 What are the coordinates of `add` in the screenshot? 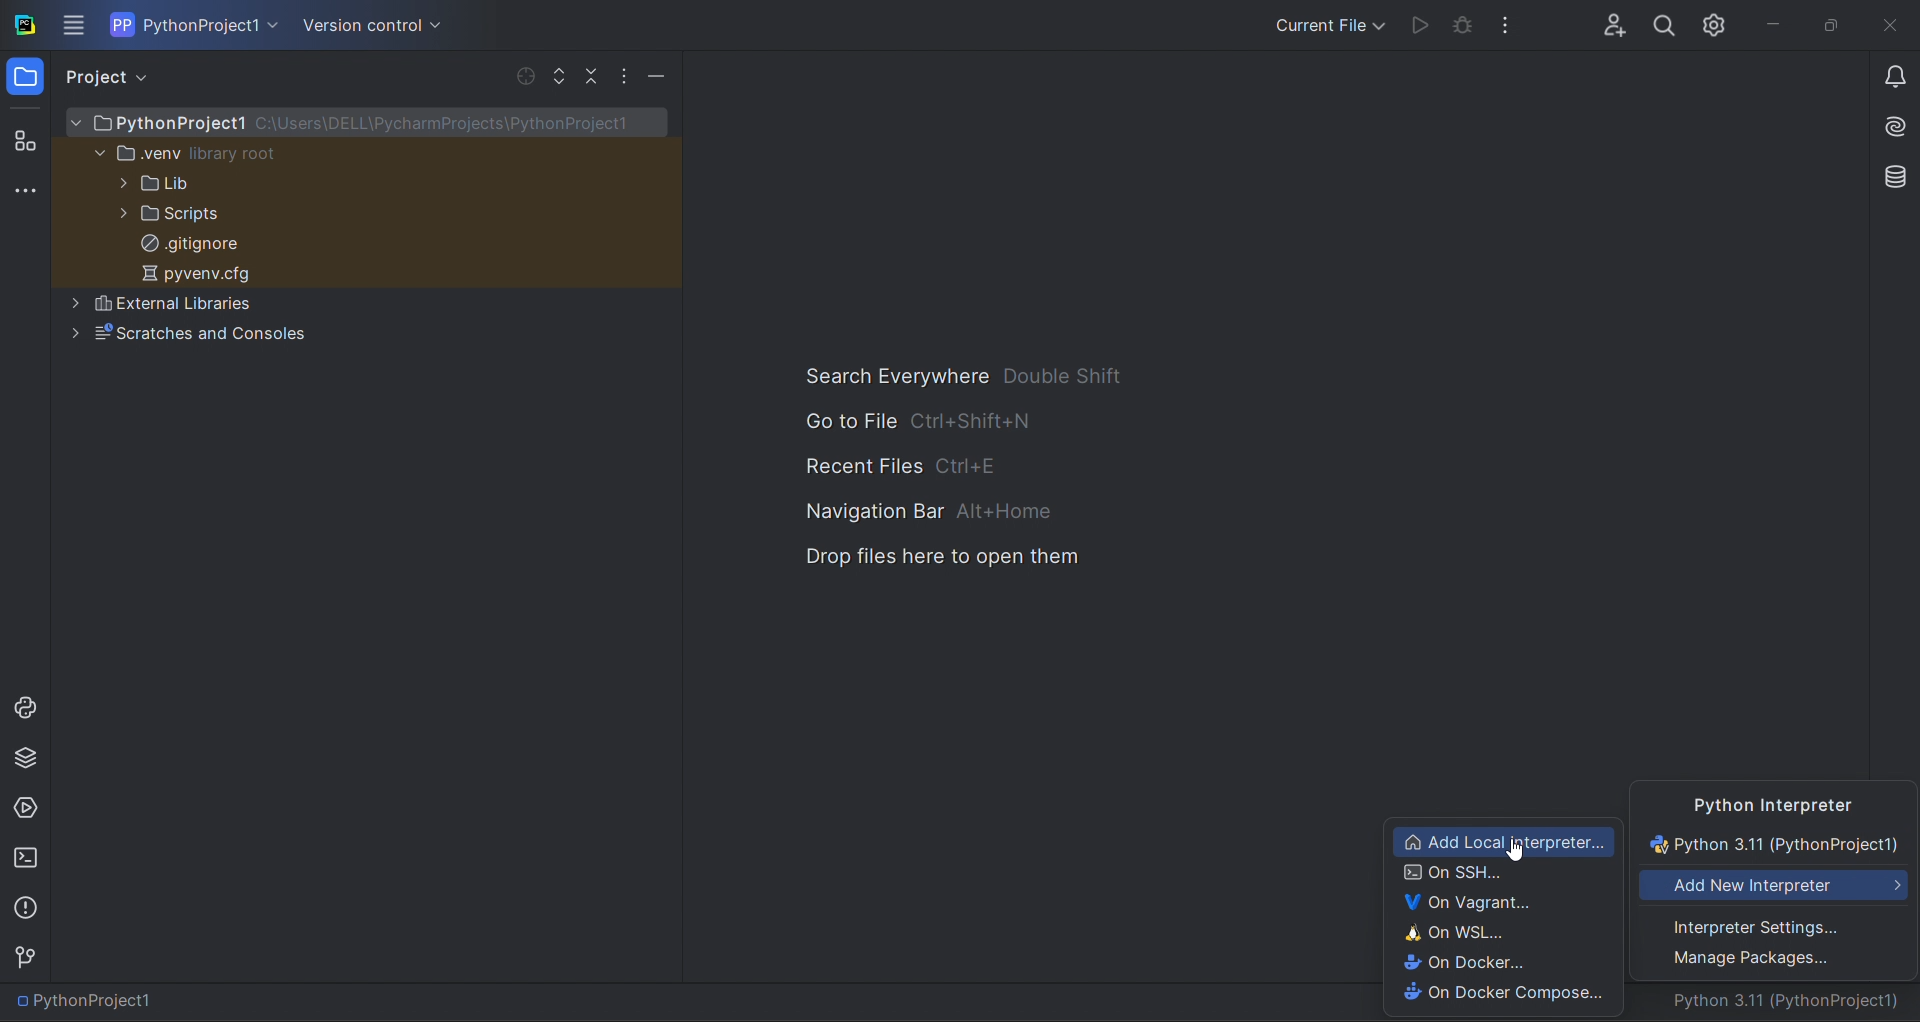 It's located at (1776, 888).